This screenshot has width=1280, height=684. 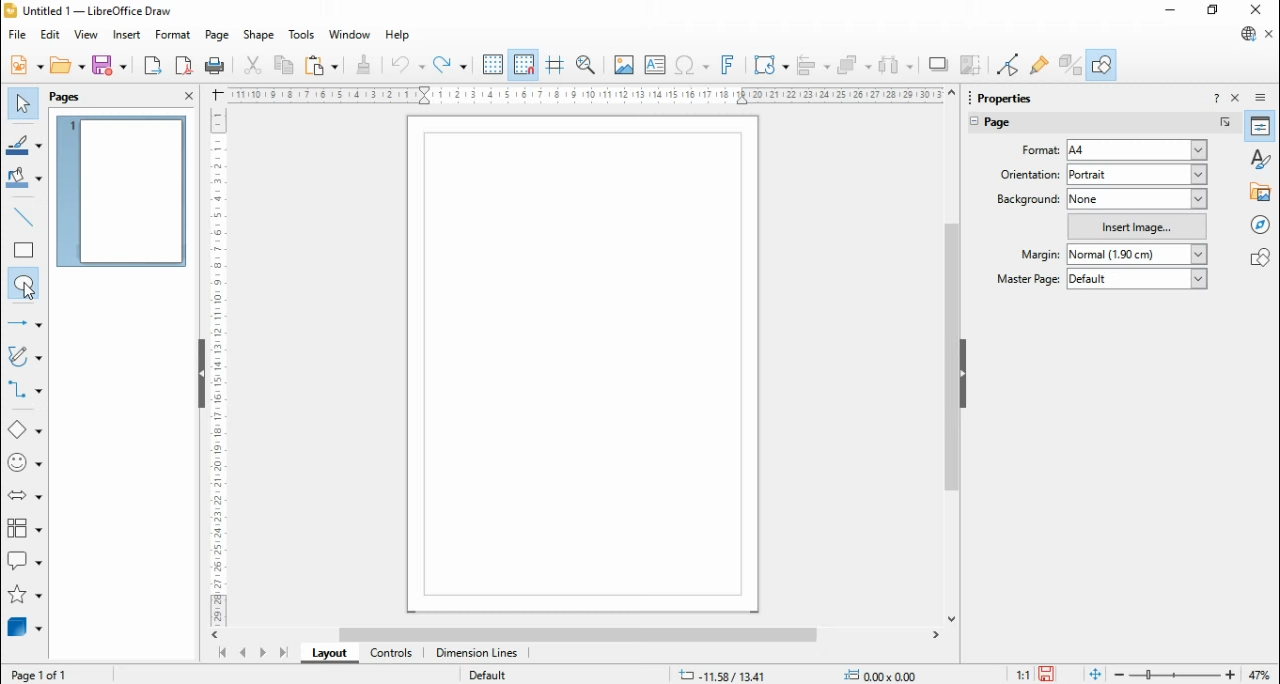 What do you see at coordinates (1237, 97) in the screenshot?
I see `close sidebar deck` at bounding box center [1237, 97].